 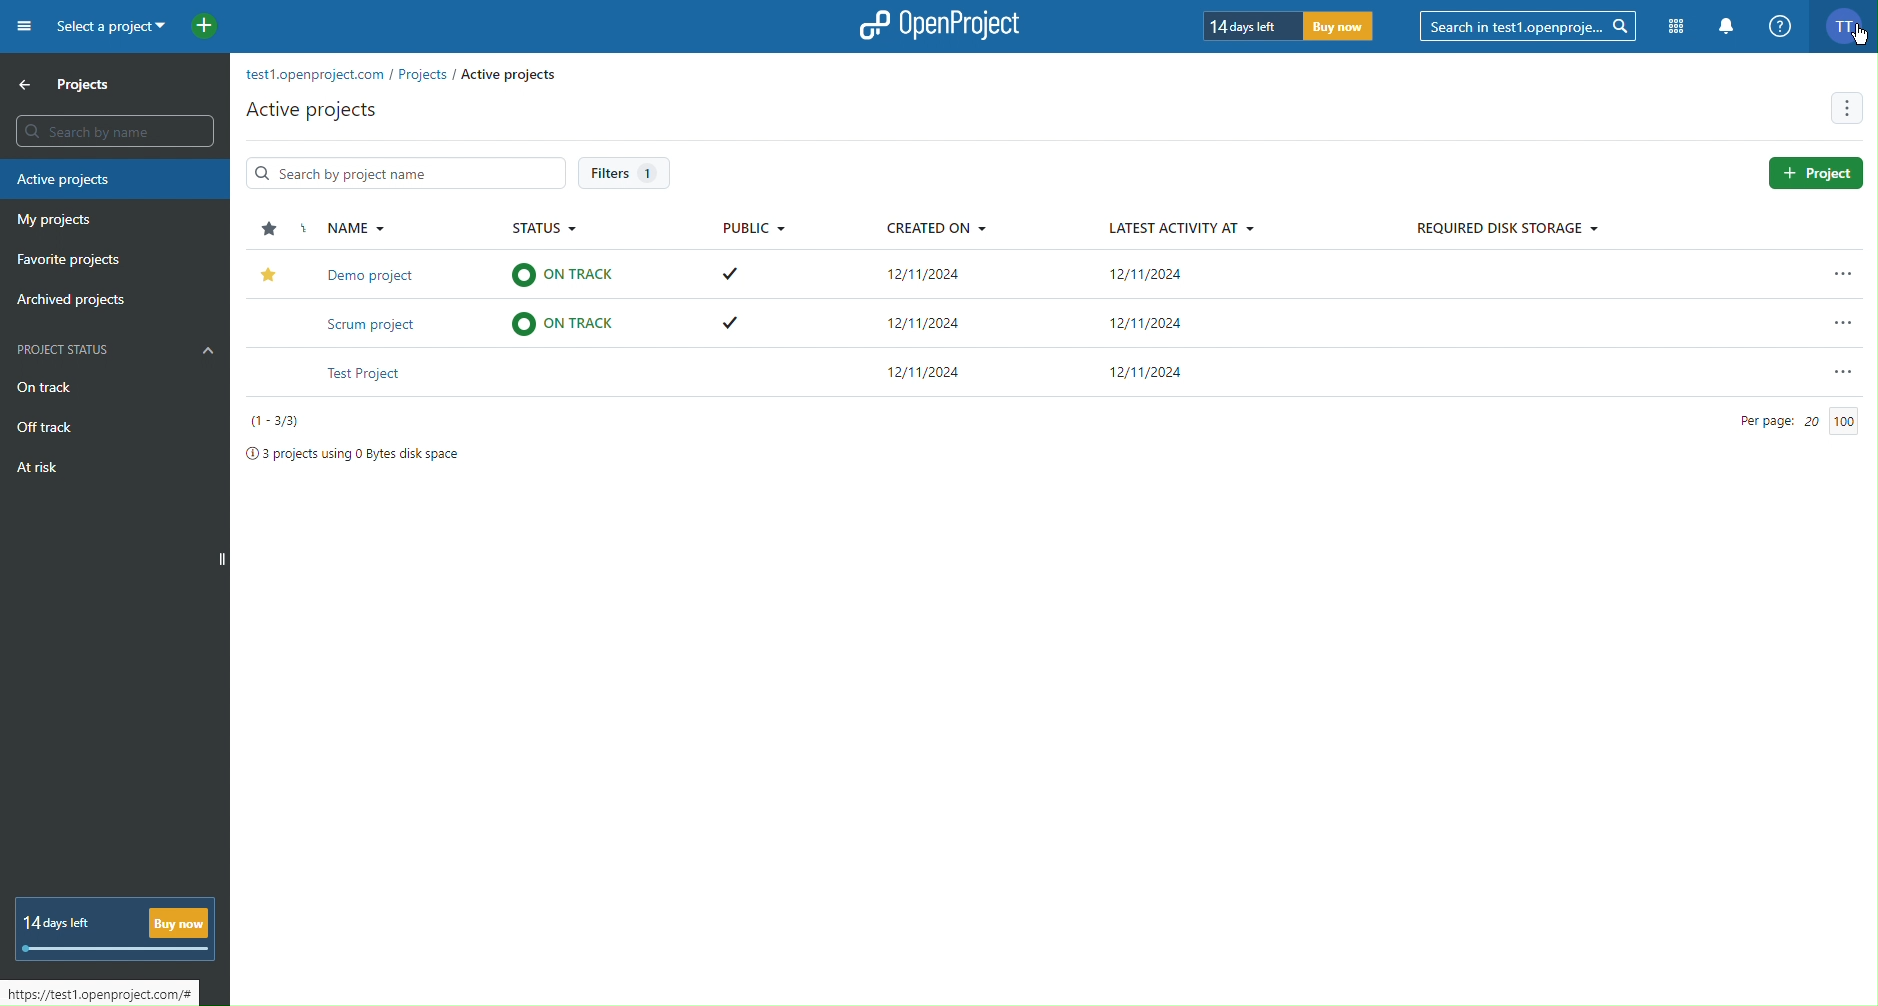 What do you see at coordinates (1788, 421) in the screenshot?
I see `Per Page` at bounding box center [1788, 421].